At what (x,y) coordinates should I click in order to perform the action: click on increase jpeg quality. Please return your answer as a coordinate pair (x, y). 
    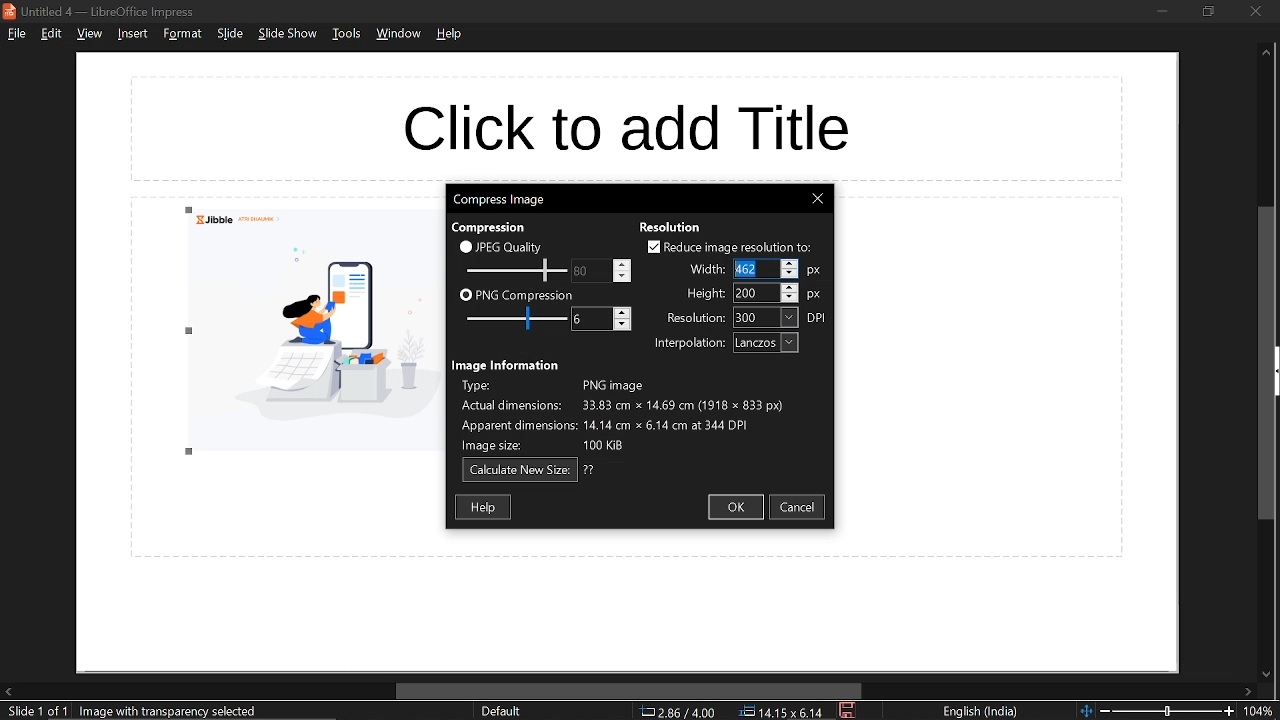
    Looking at the image, I should click on (622, 264).